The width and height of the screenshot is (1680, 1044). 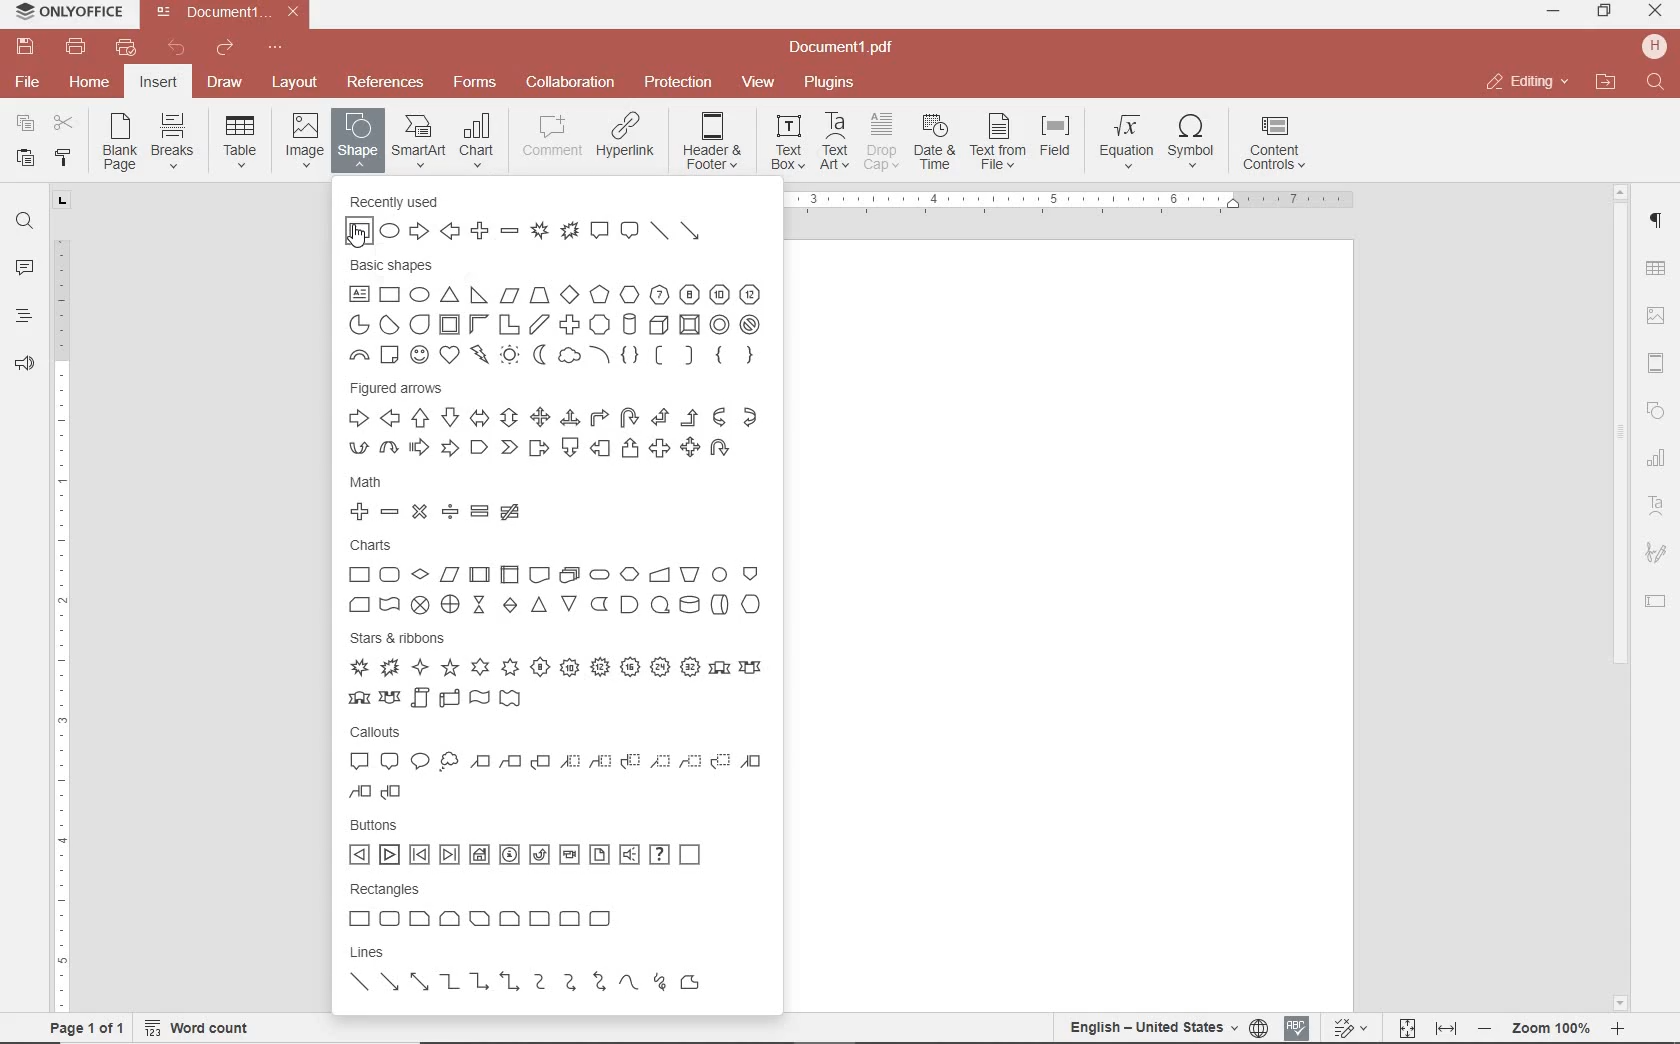 What do you see at coordinates (23, 157) in the screenshot?
I see `paste` at bounding box center [23, 157].